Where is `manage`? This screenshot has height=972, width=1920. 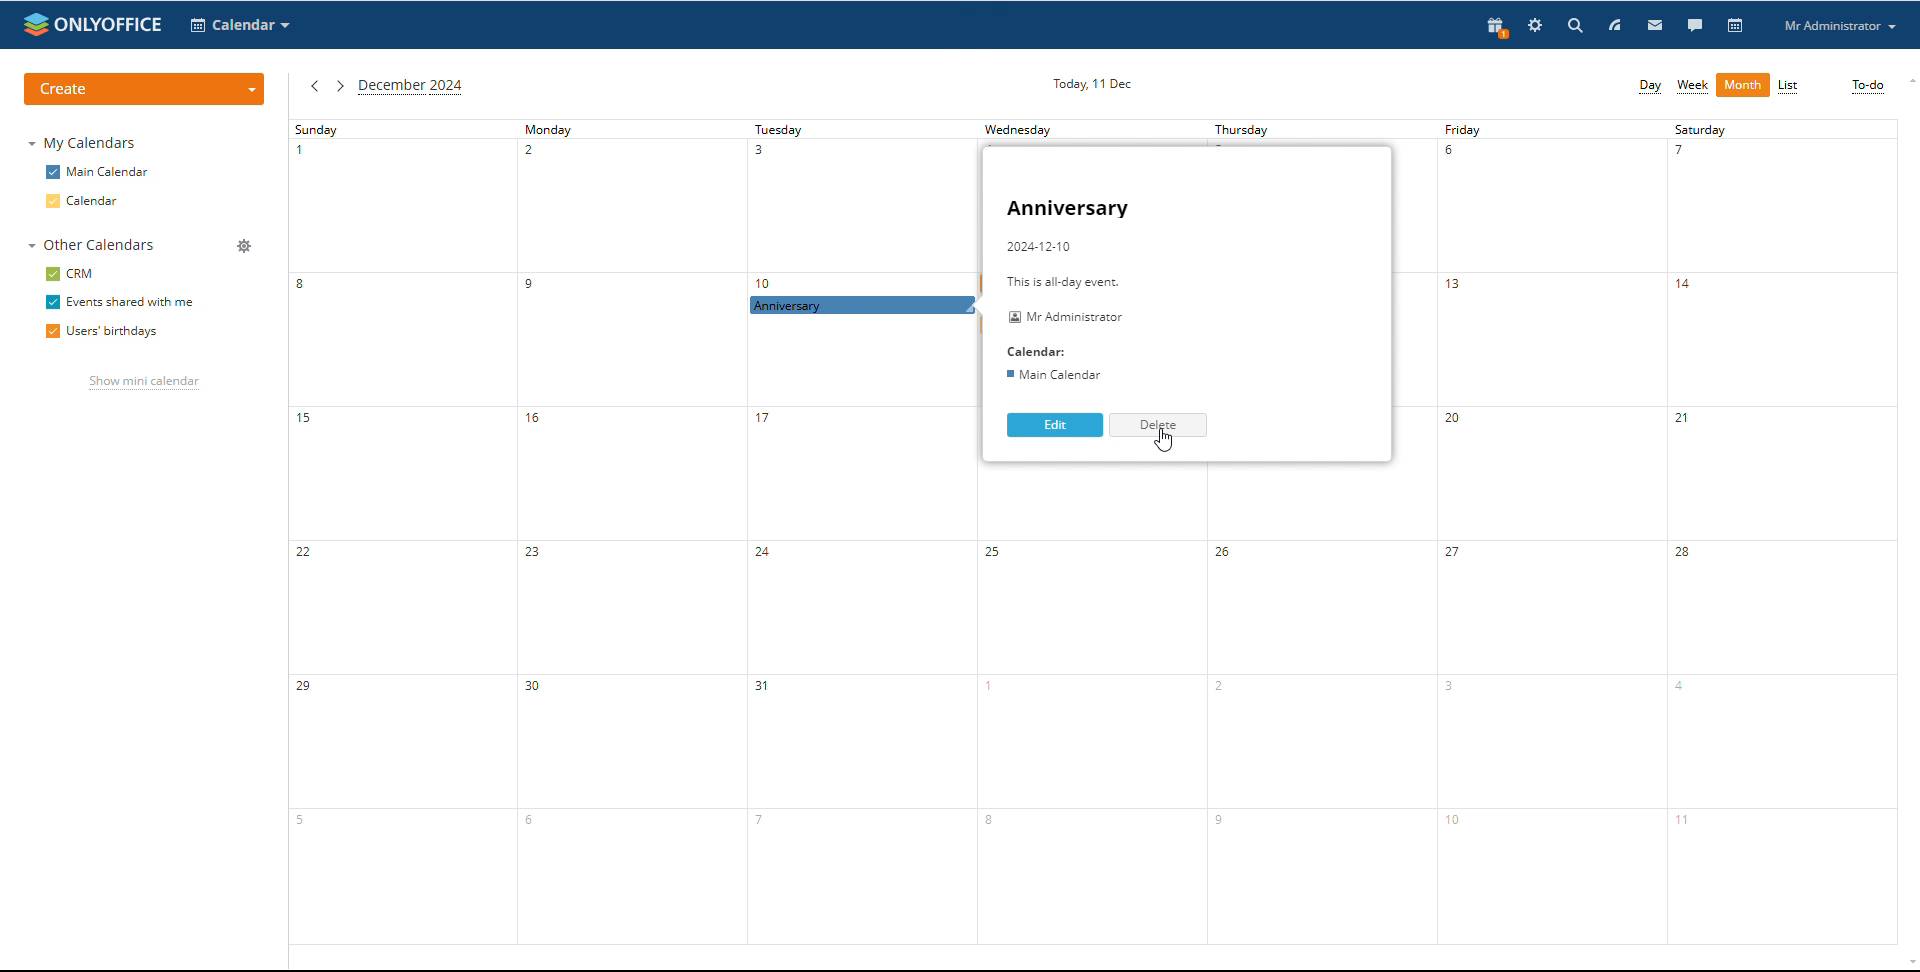
manage is located at coordinates (243, 246).